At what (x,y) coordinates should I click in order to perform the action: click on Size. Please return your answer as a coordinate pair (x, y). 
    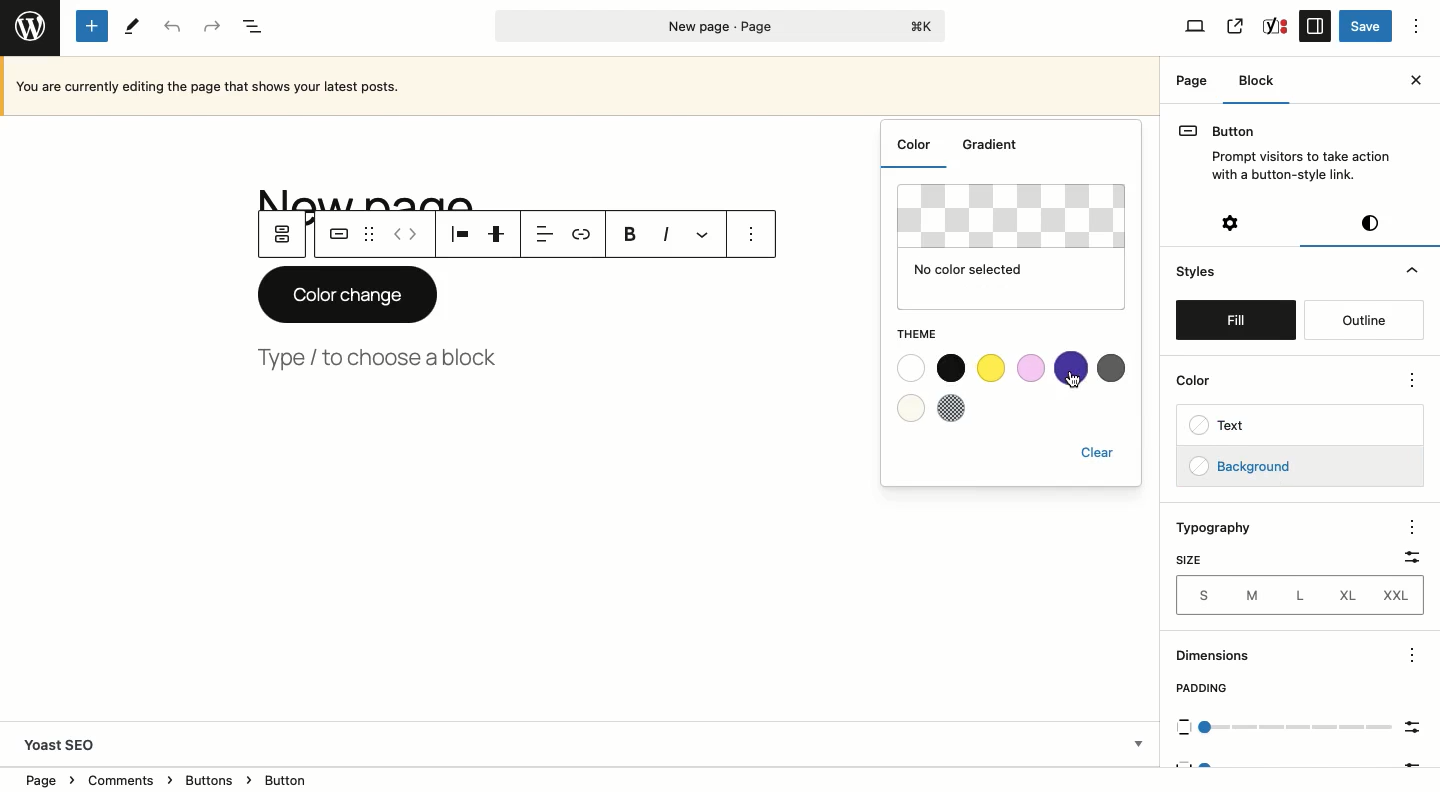
    Looking at the image, I should click on (1188, 559).